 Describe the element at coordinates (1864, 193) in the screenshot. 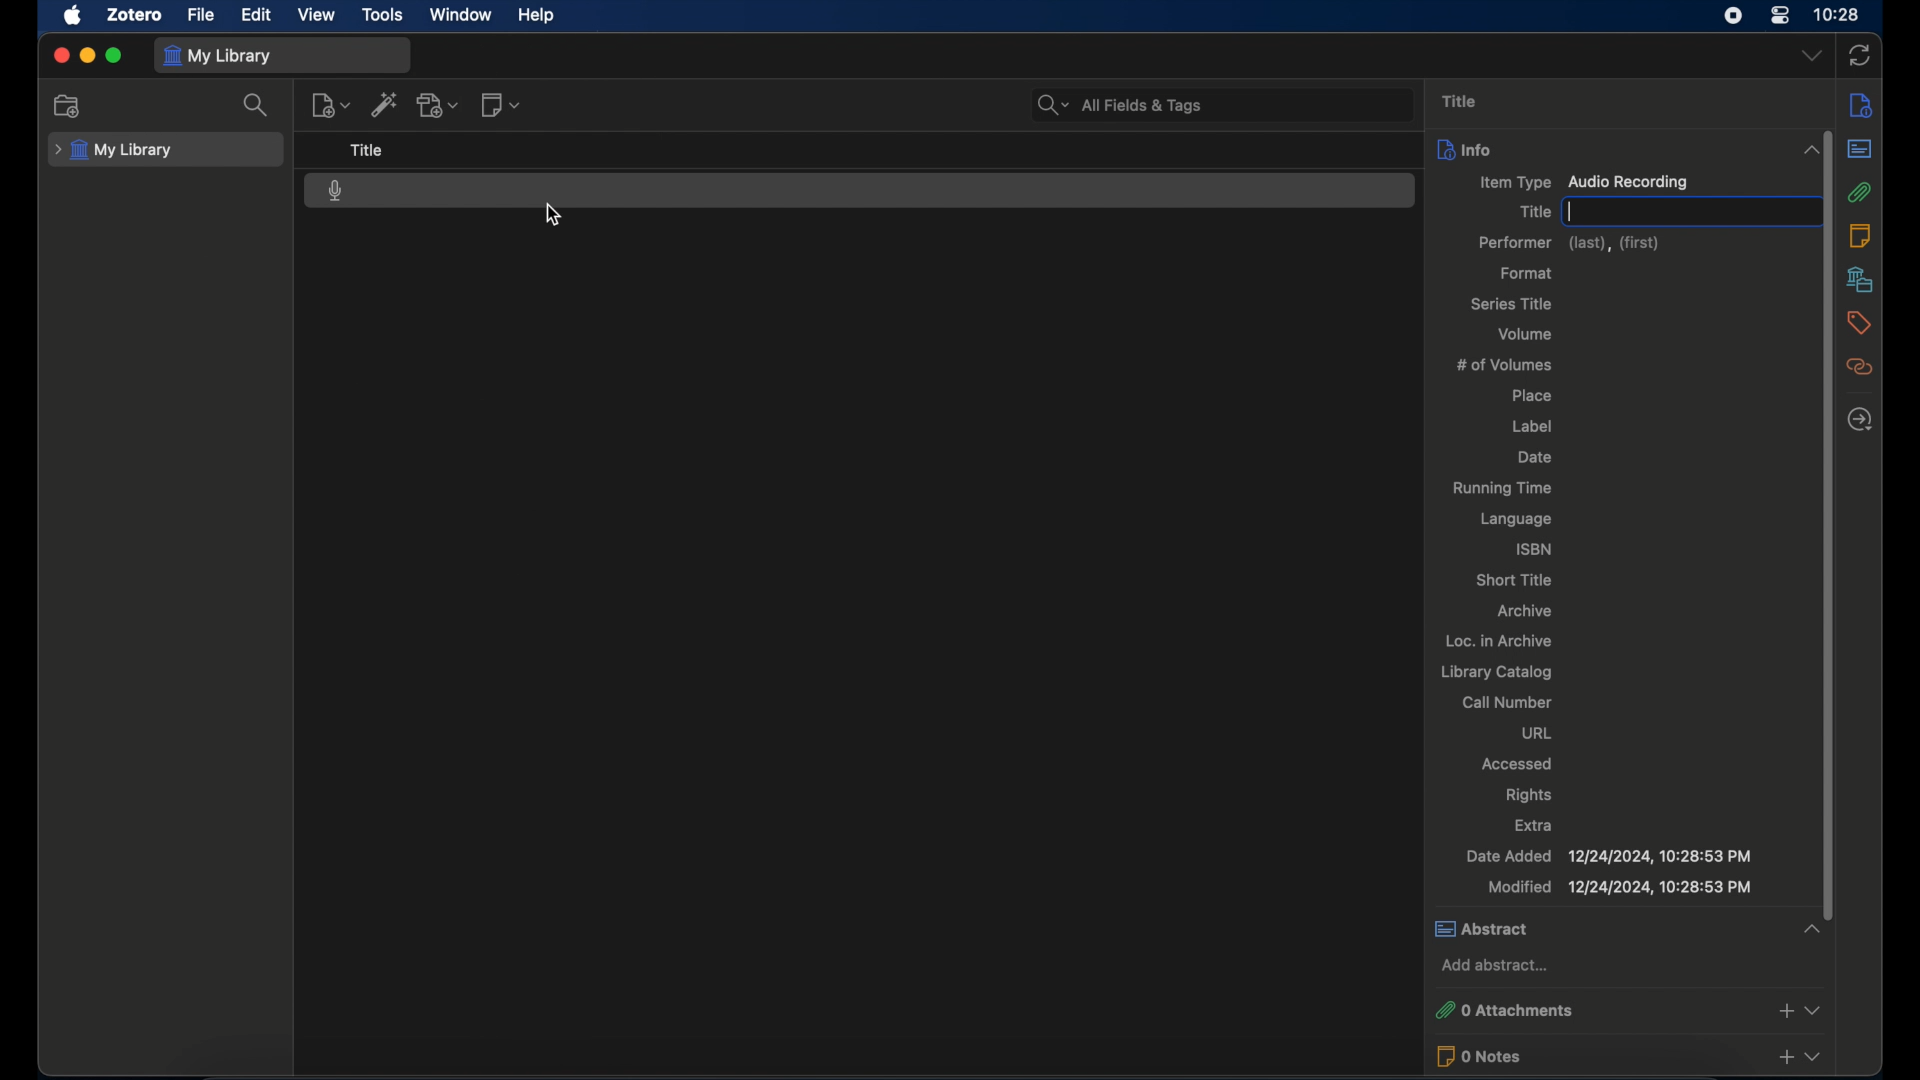

I see `attachments` at that location.